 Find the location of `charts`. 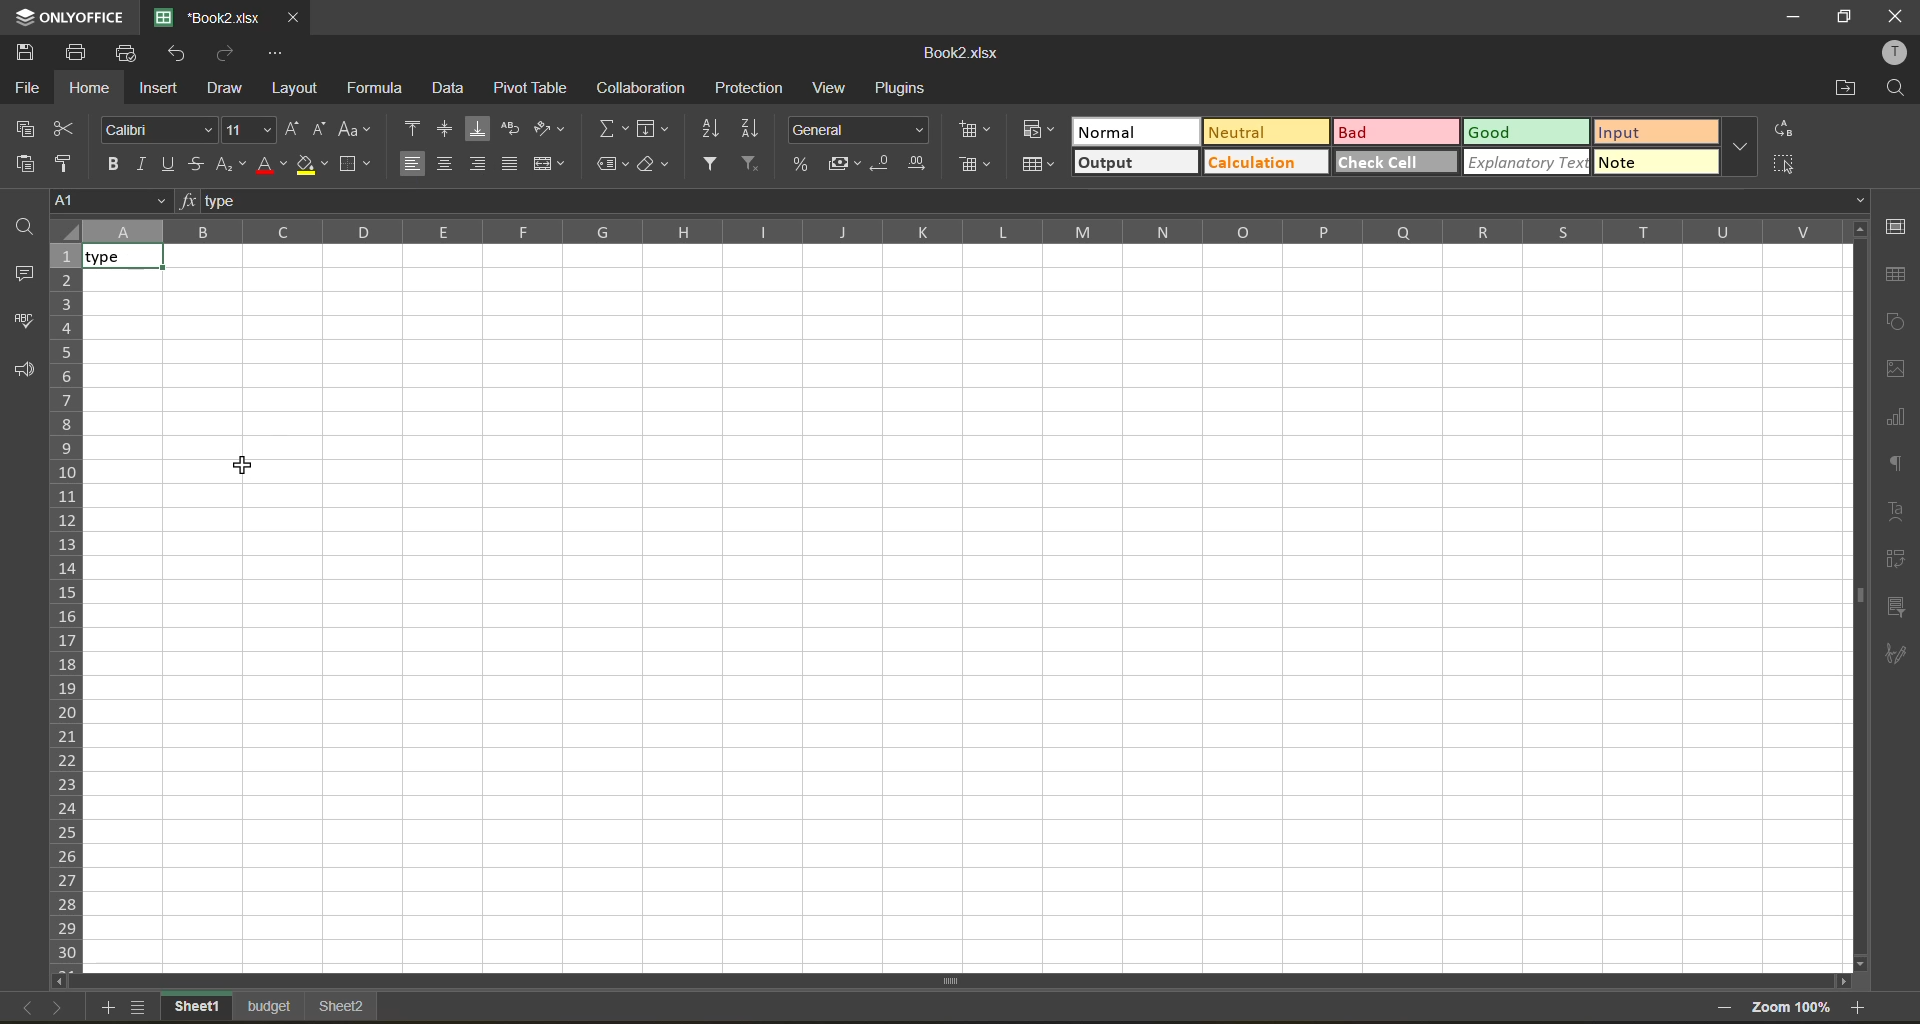

charts is located at coordinates (1897, 420).